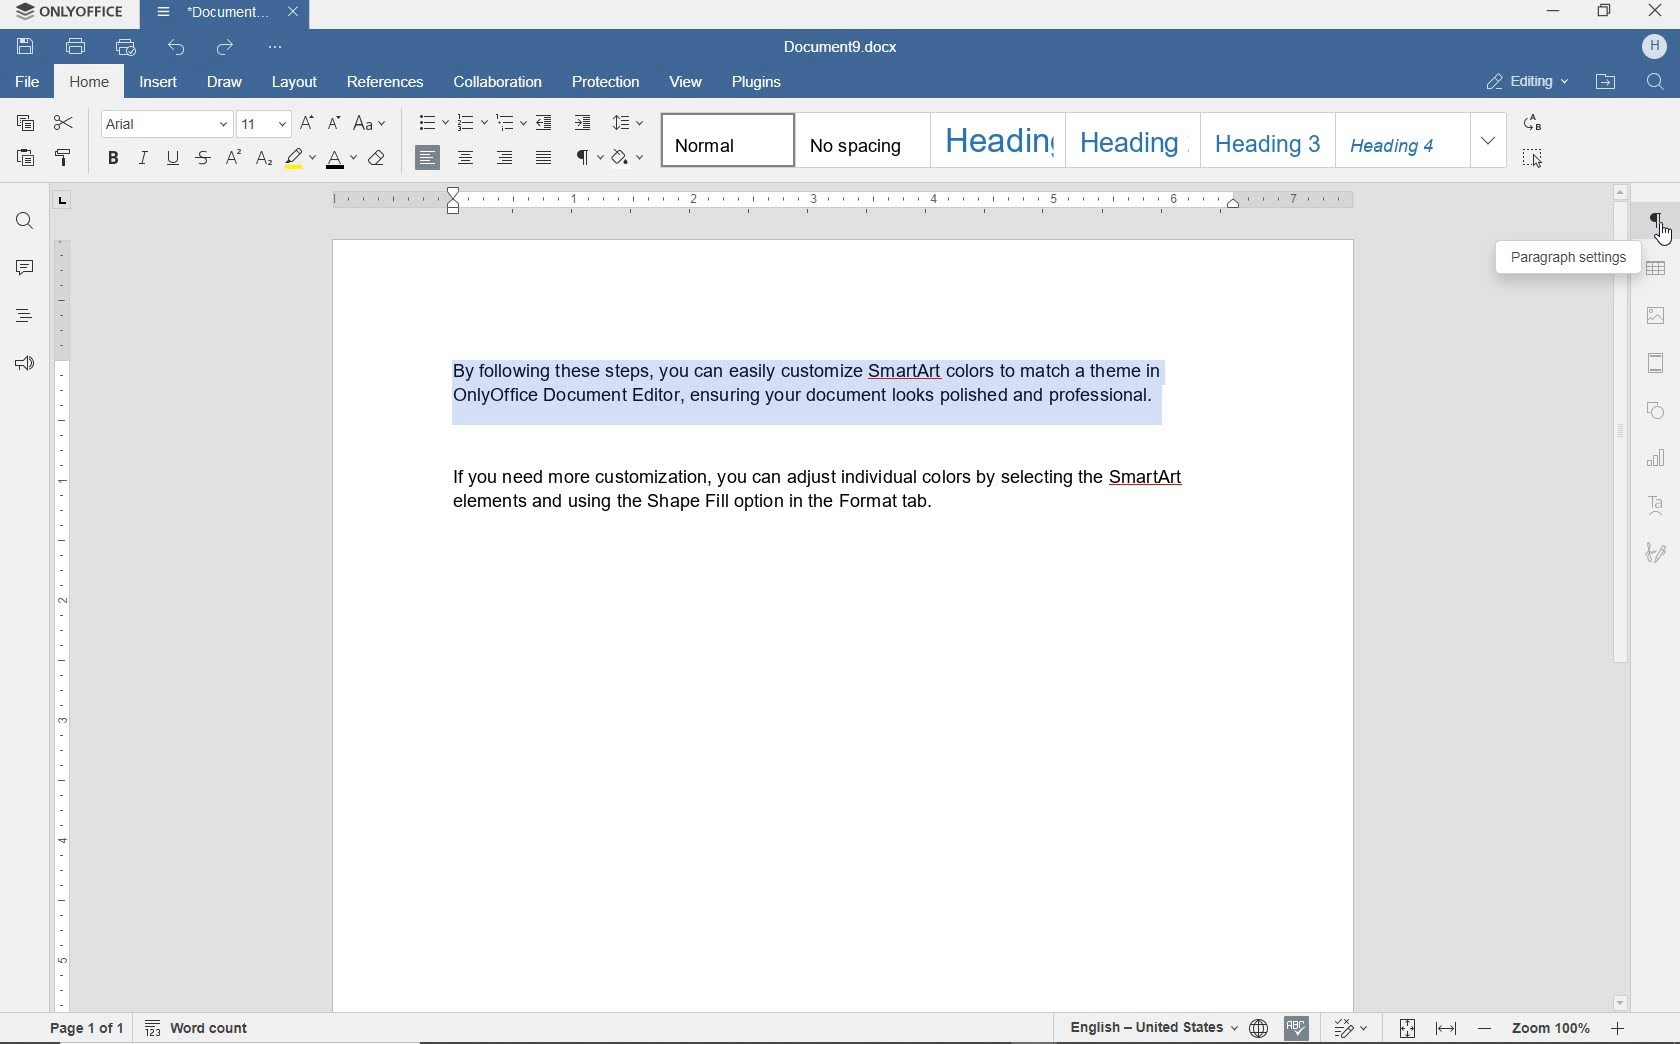  What do you see at coordinates (1527, 82) in the screenshot?
I see `editing` at bounding box center [1527, 82].